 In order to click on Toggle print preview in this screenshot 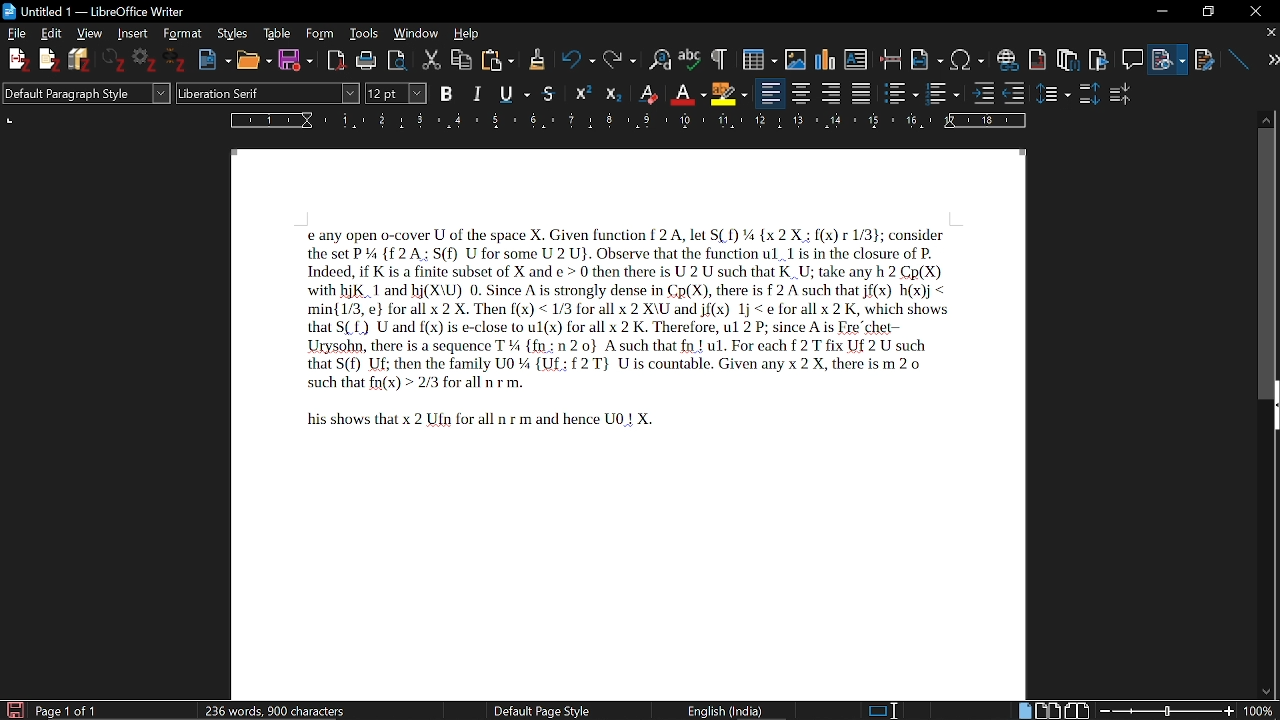, I will do `click(402, 58)`.